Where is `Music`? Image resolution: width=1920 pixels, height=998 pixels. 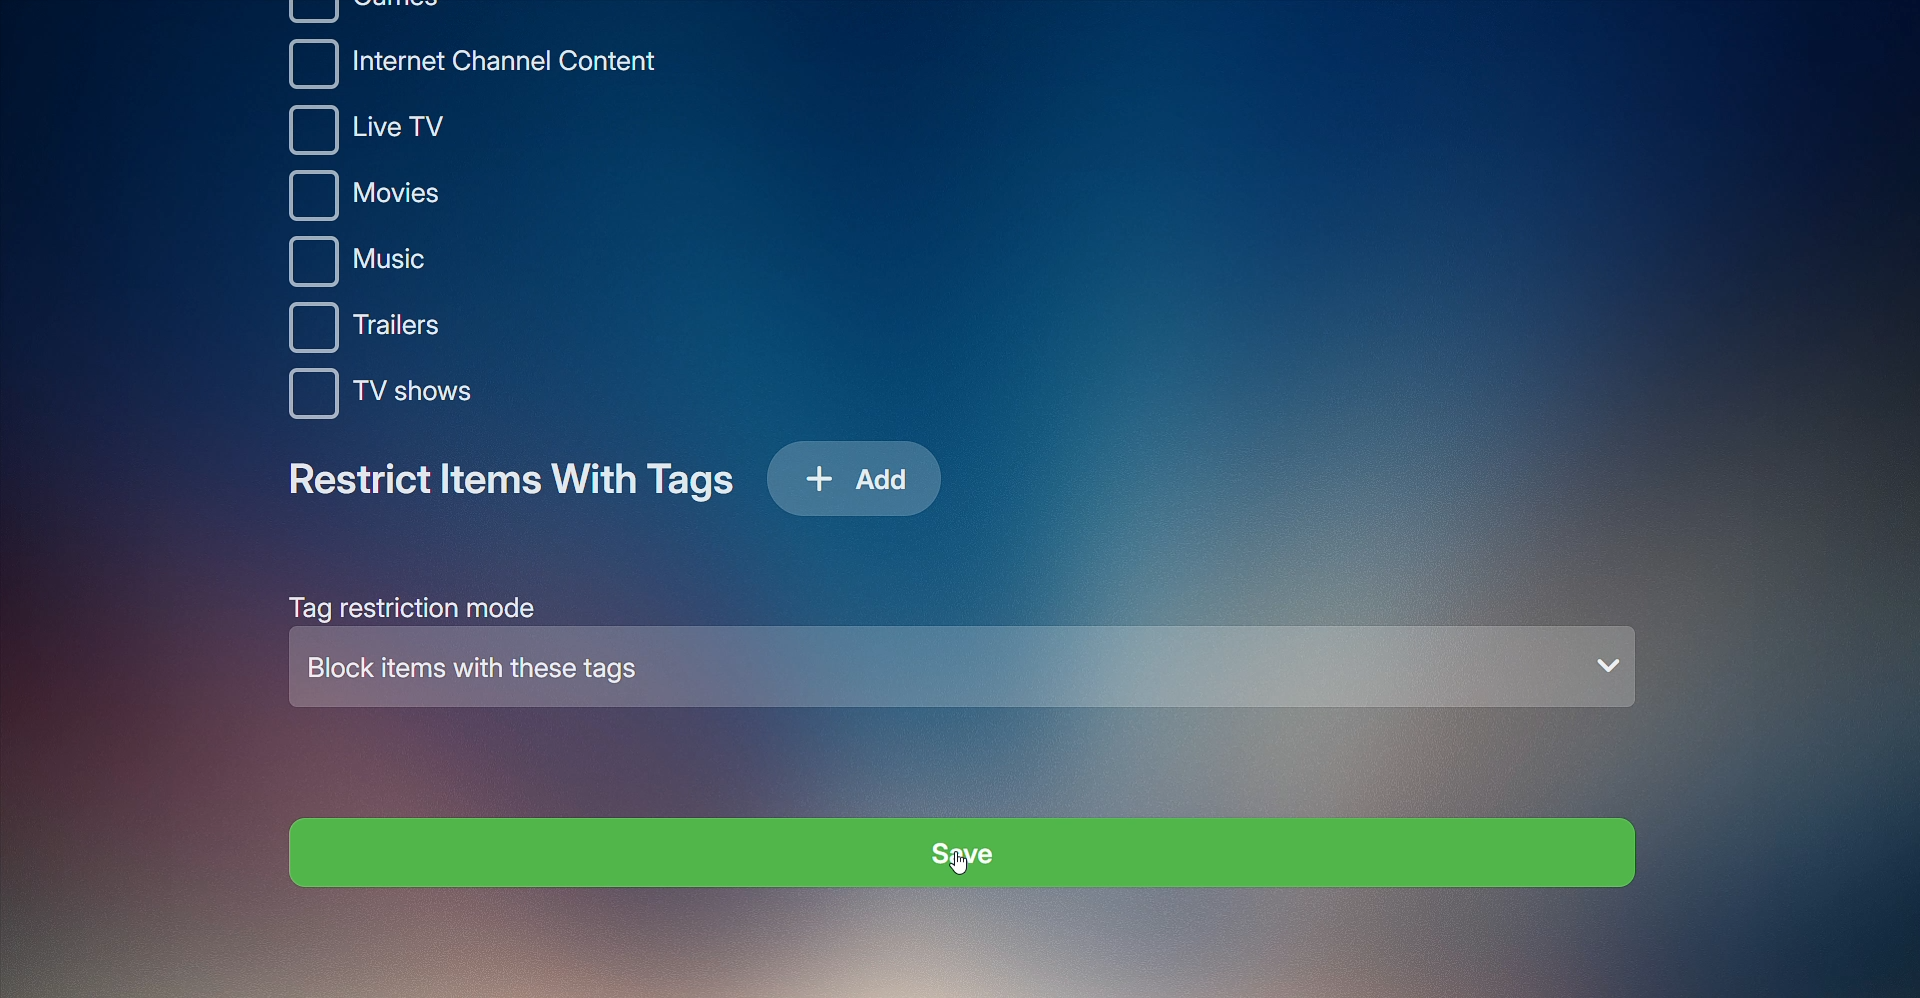 Music is located at coordinates (405, 263).